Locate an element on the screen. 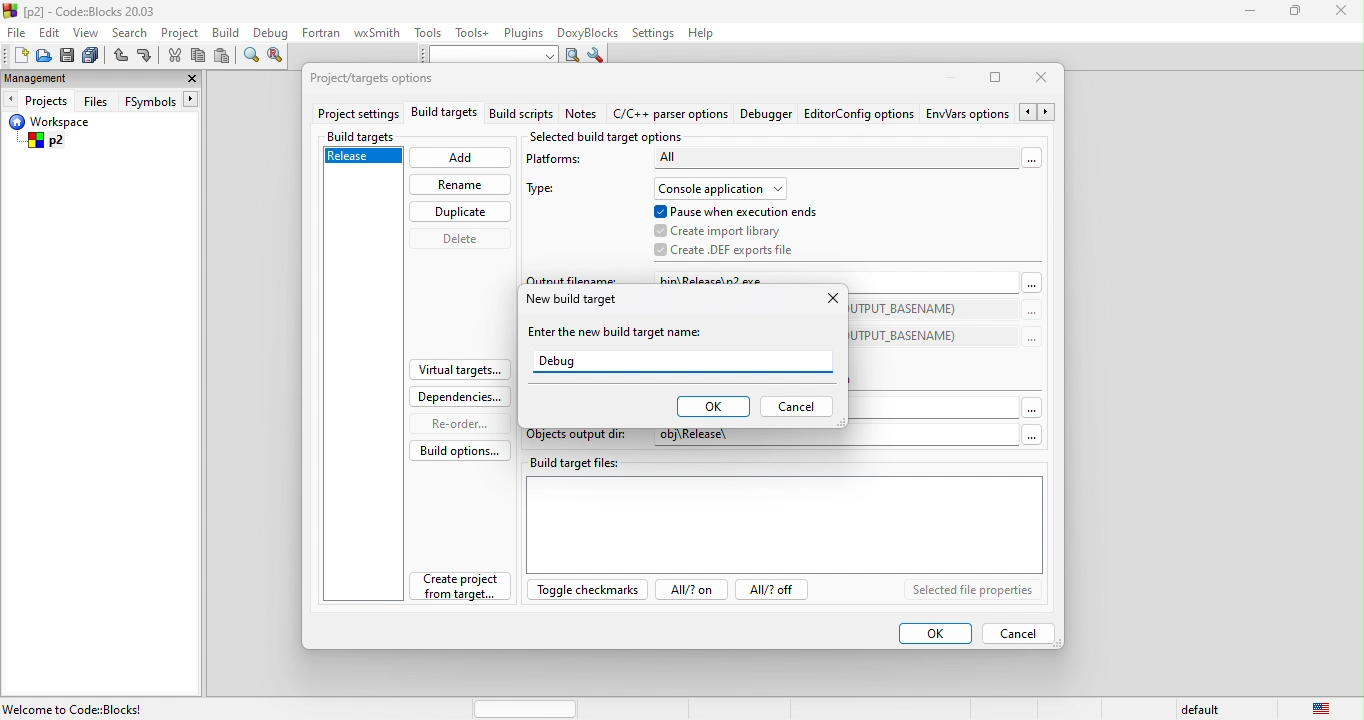 The width and height of the screenshot is (1364, 720). run search is located at coordinates (571, 55).